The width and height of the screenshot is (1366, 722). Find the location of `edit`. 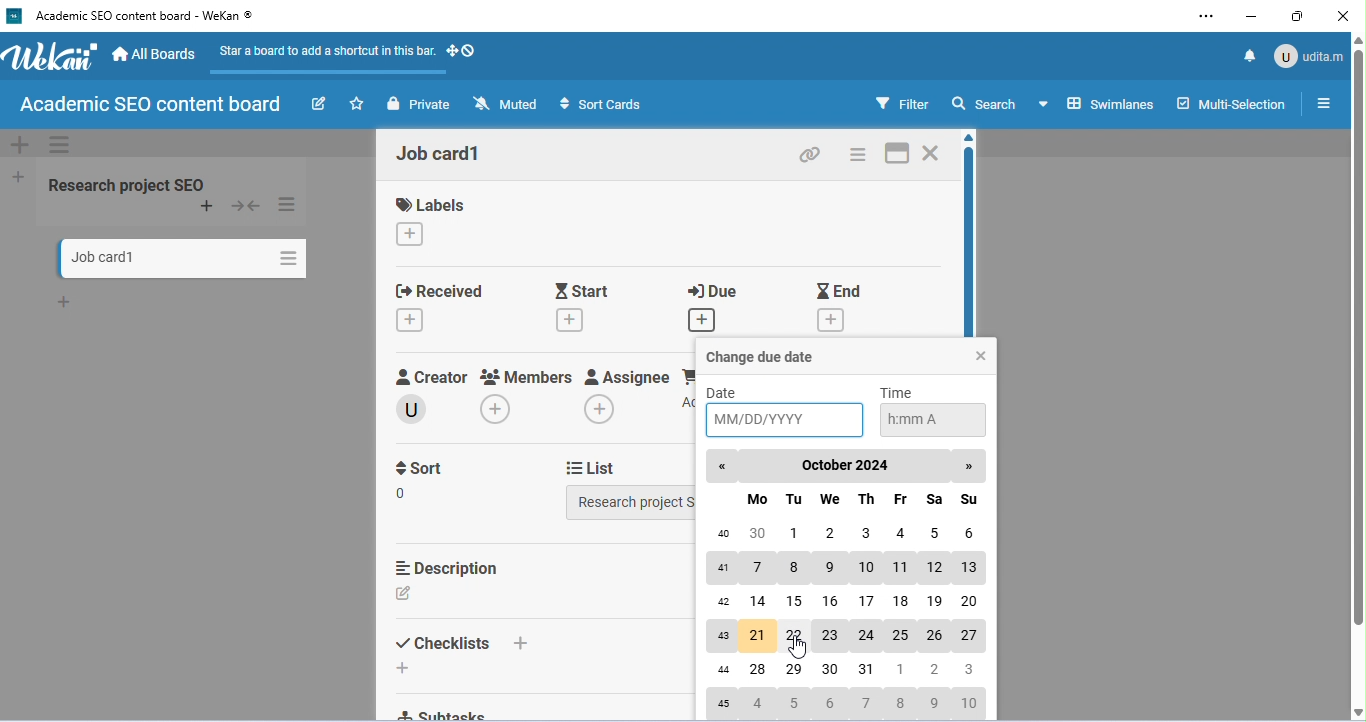

edit is located at coordinates (319, 104).